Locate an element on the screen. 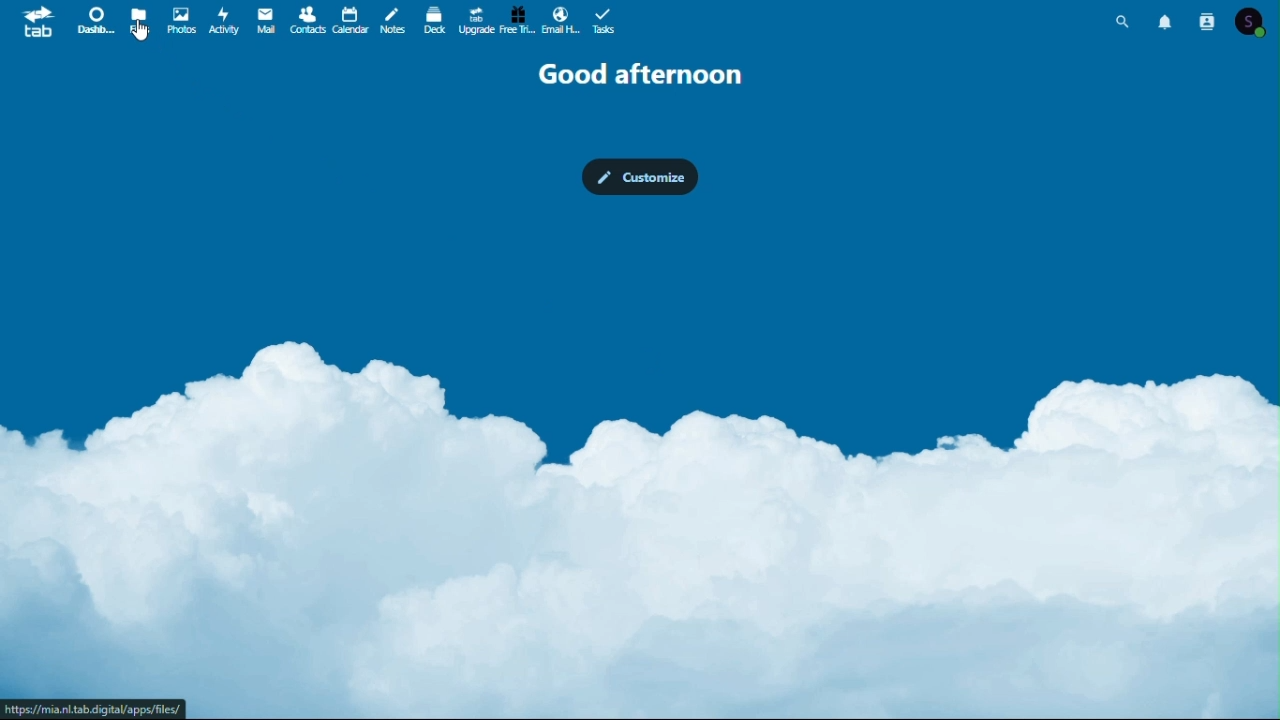 The width and height of the screenshot is (1280, 720). Task is located at coordinates (604, 20).